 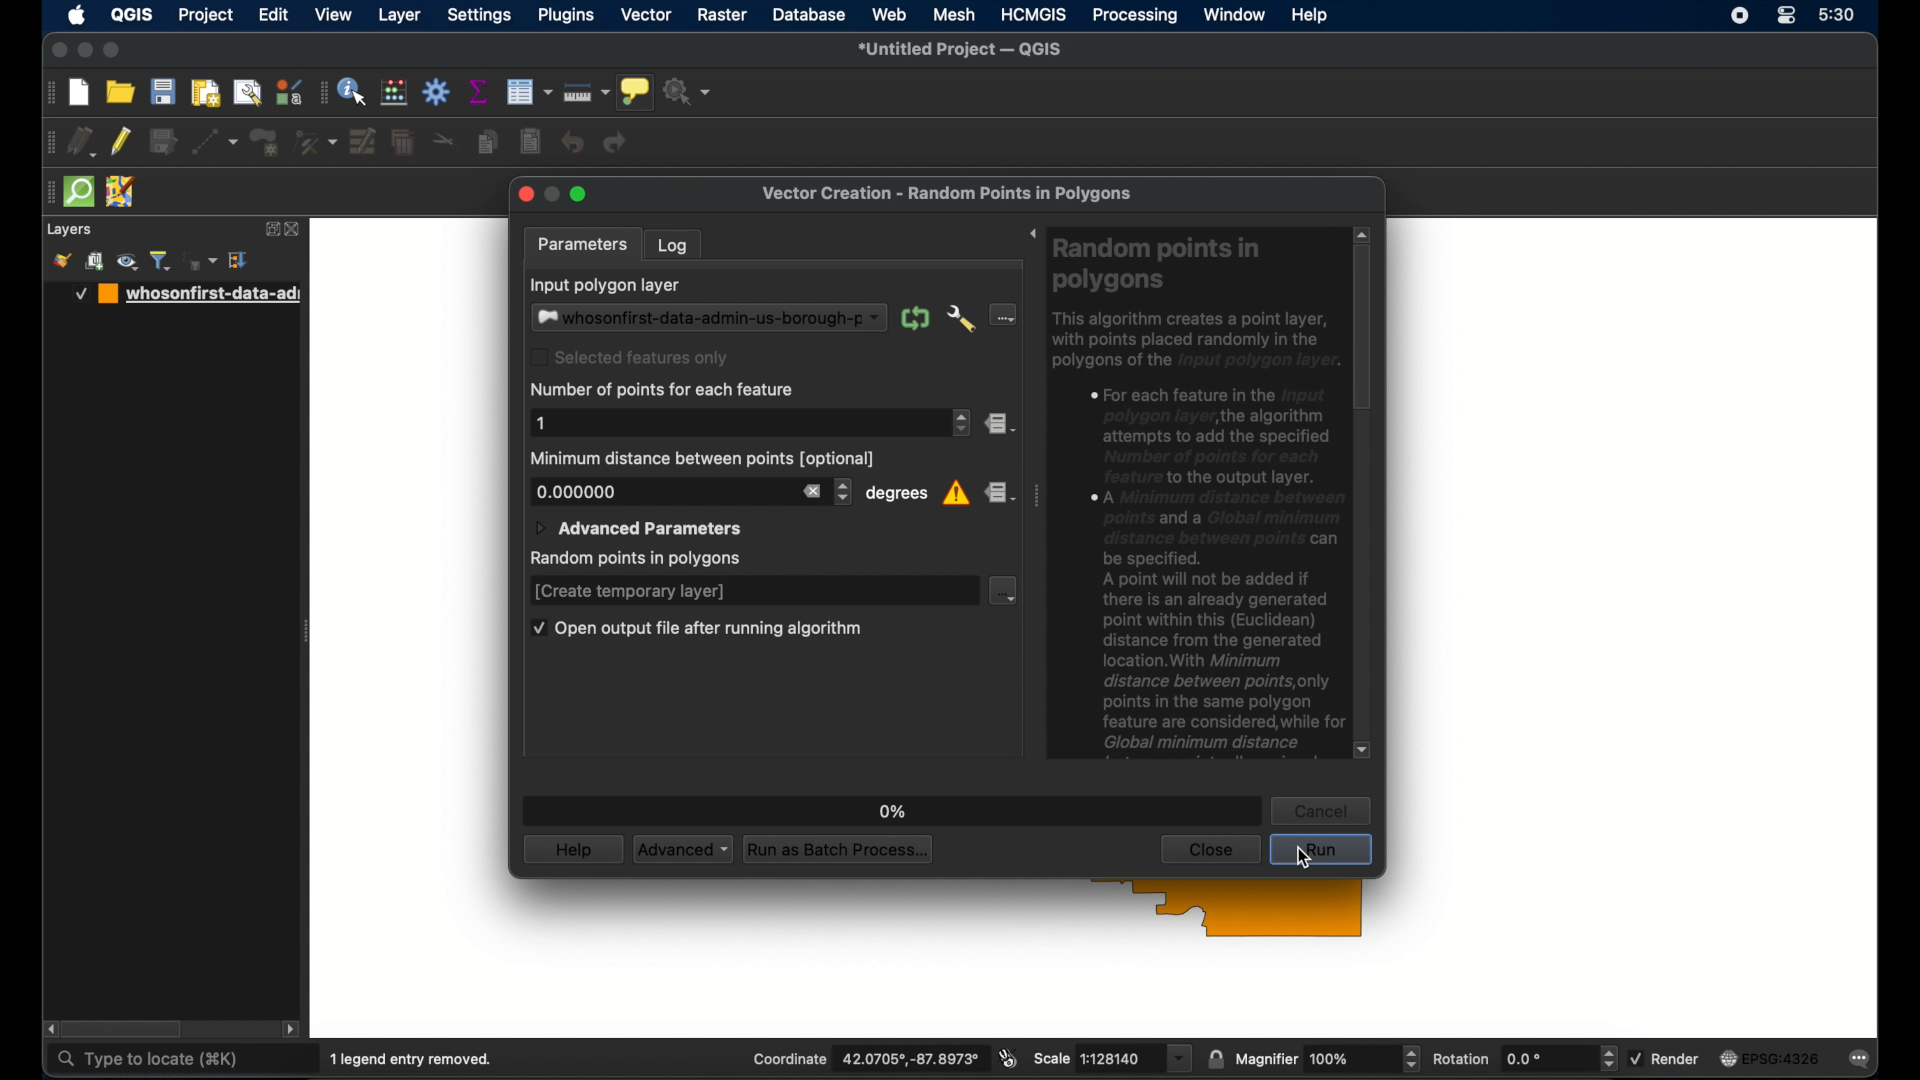 What do you see at coordinates (1310, 16) in the screenshot?
I see `help` at bounding box center [1310, 16].